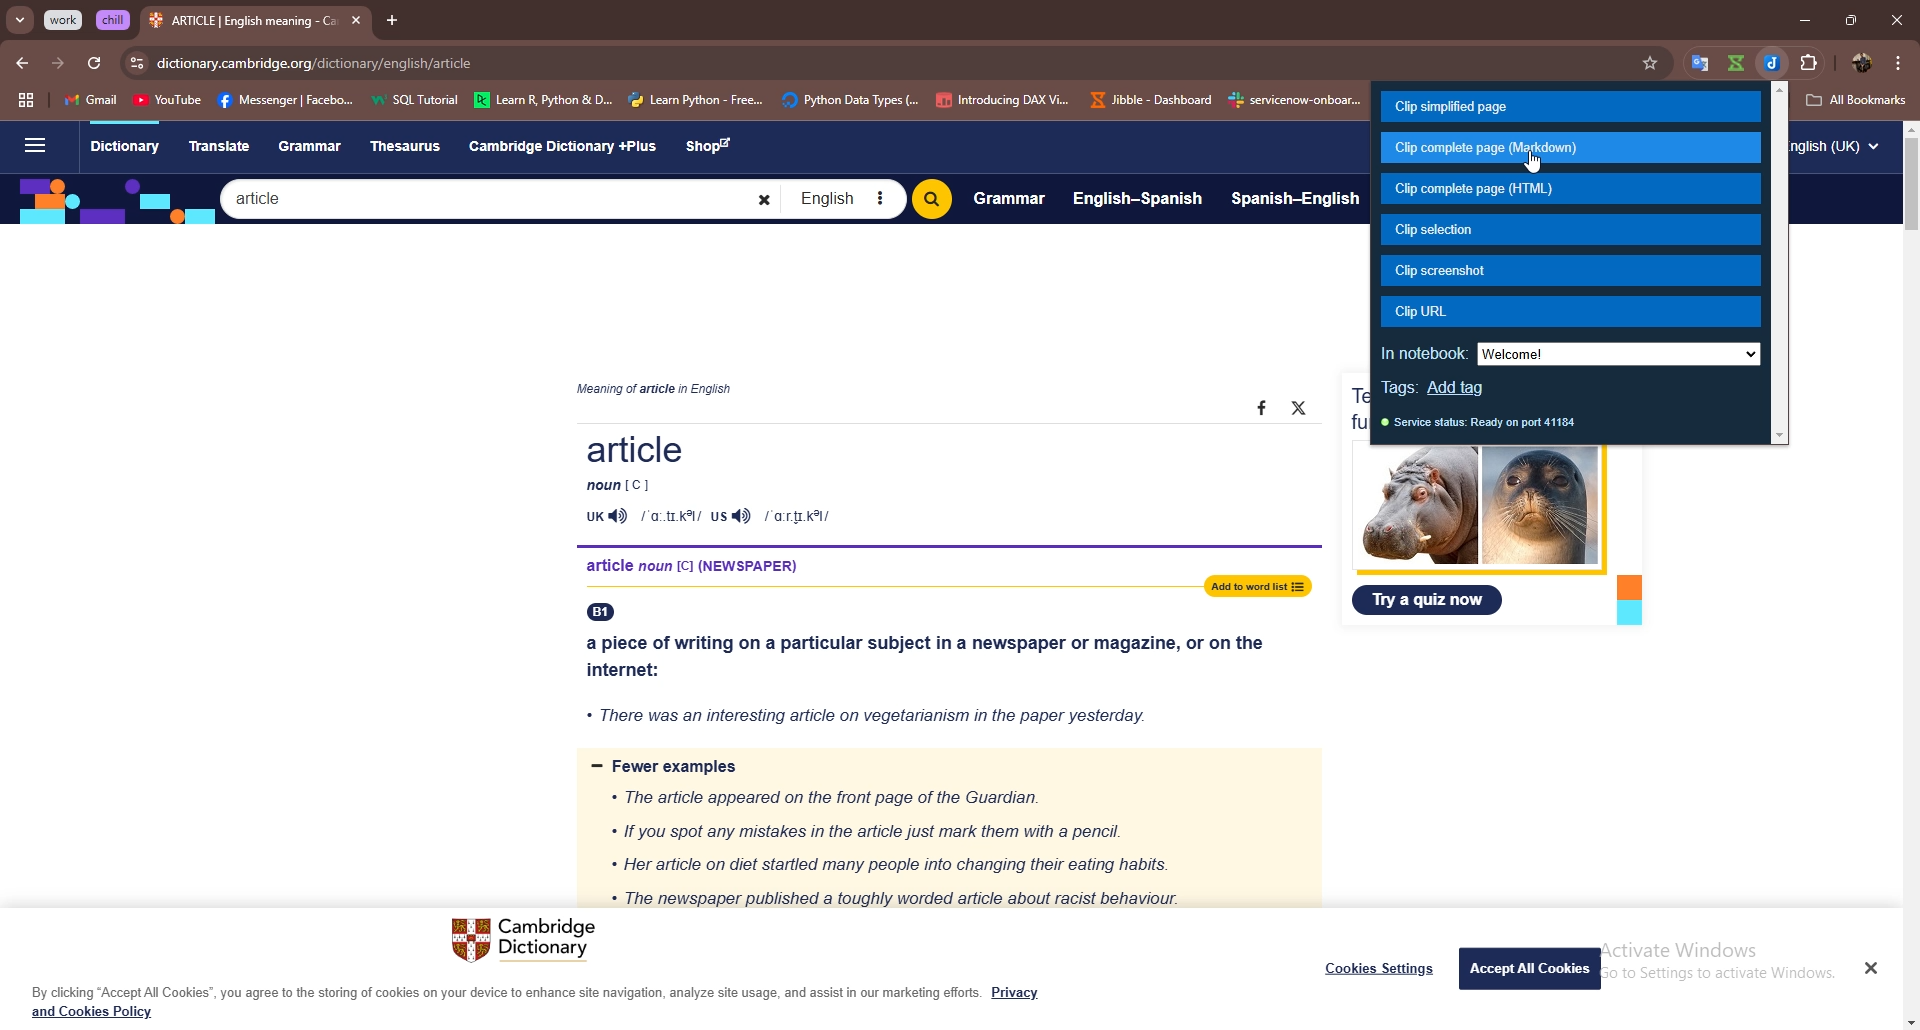 This screenshot has width=1920, height=1030. Describe the element at coordinates (1781, 263) in the screenshot. I see `scroll bar` at that location.